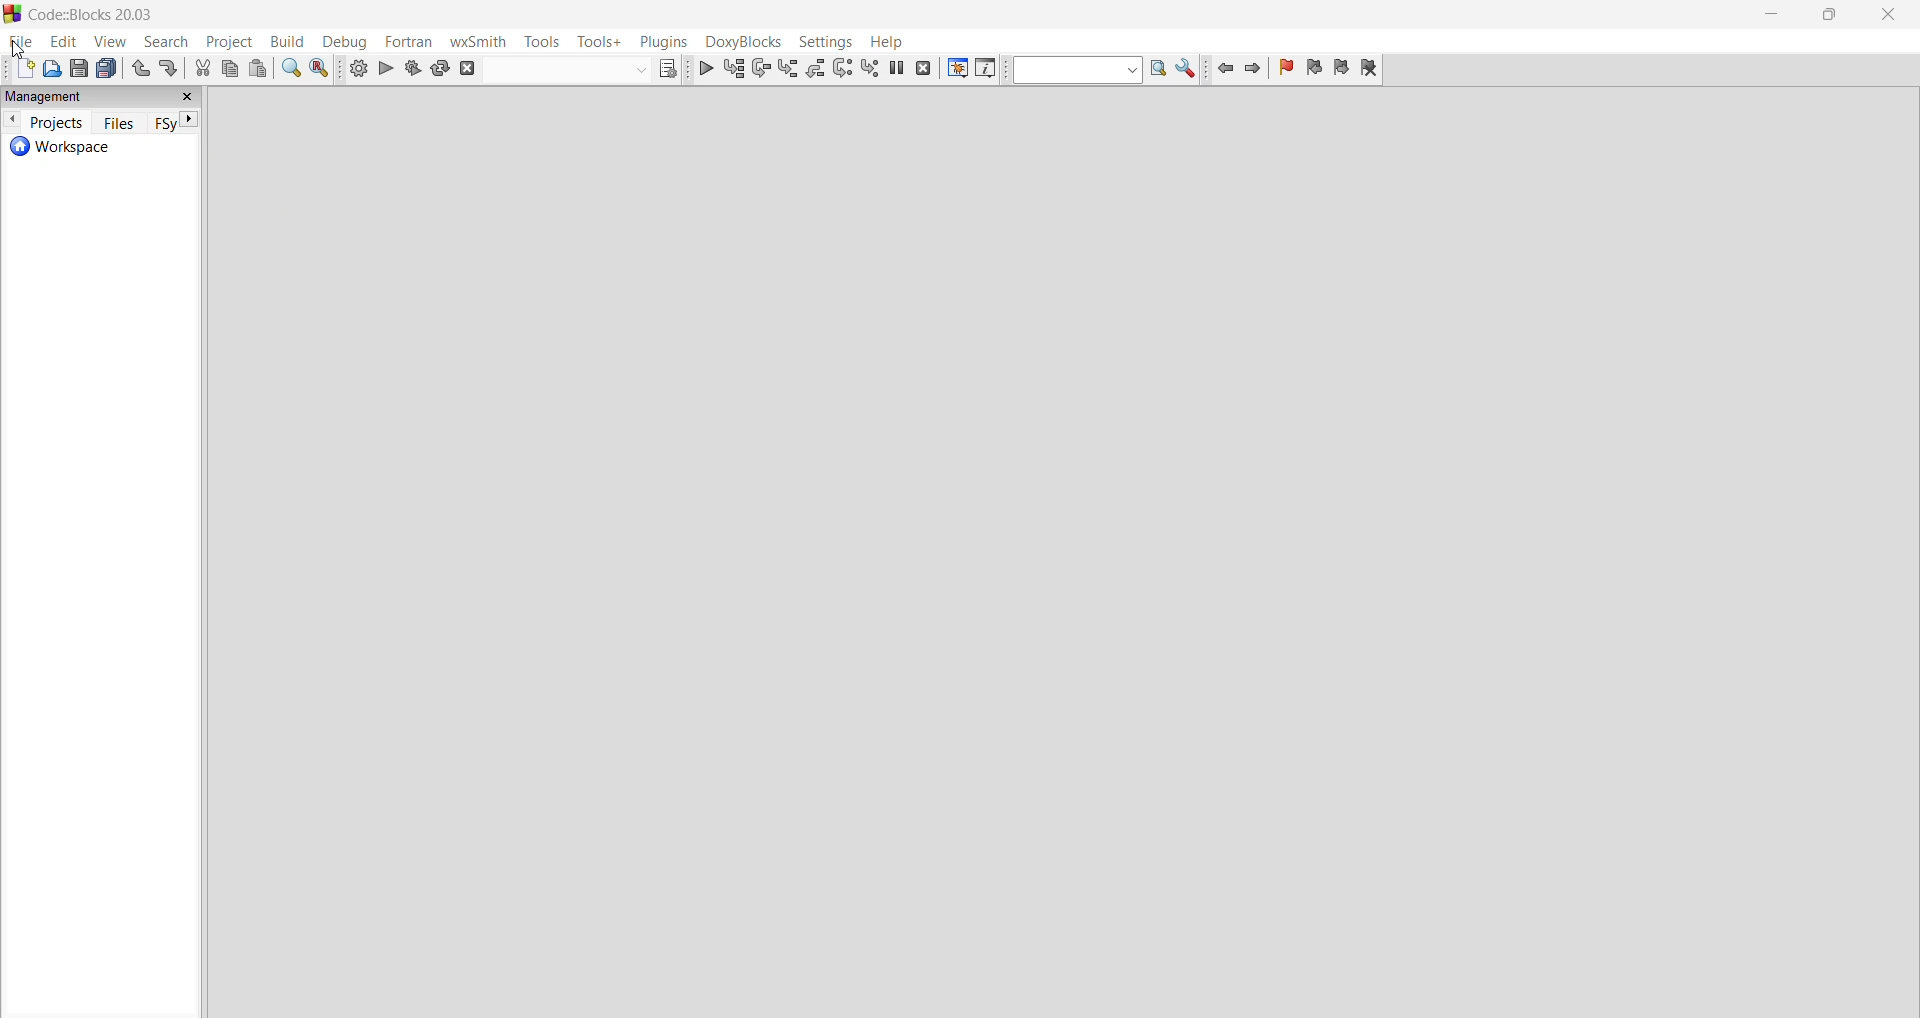 The image size is (1920, 1018). Describe the element at coordinates (1158, 71) in the screenshot. I see `run search ` at that location.